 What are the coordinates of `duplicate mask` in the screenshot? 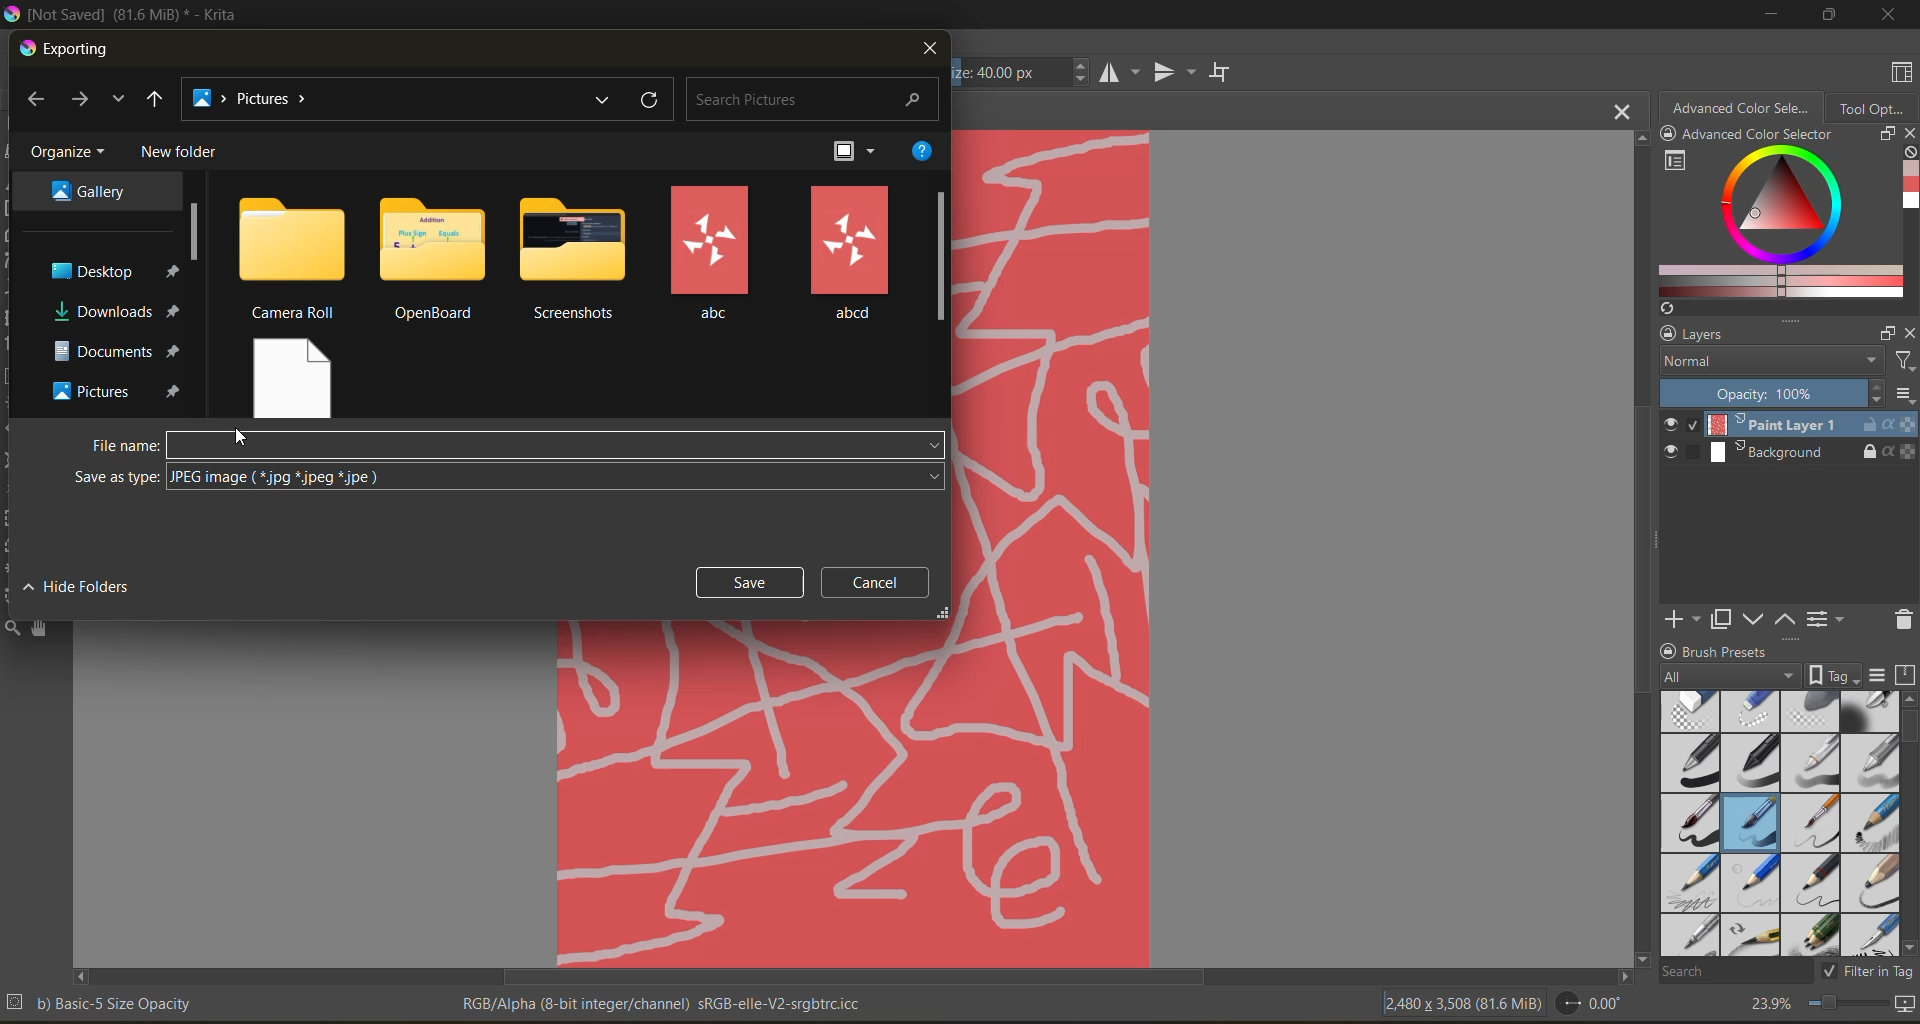 It's located at (1721, 620).